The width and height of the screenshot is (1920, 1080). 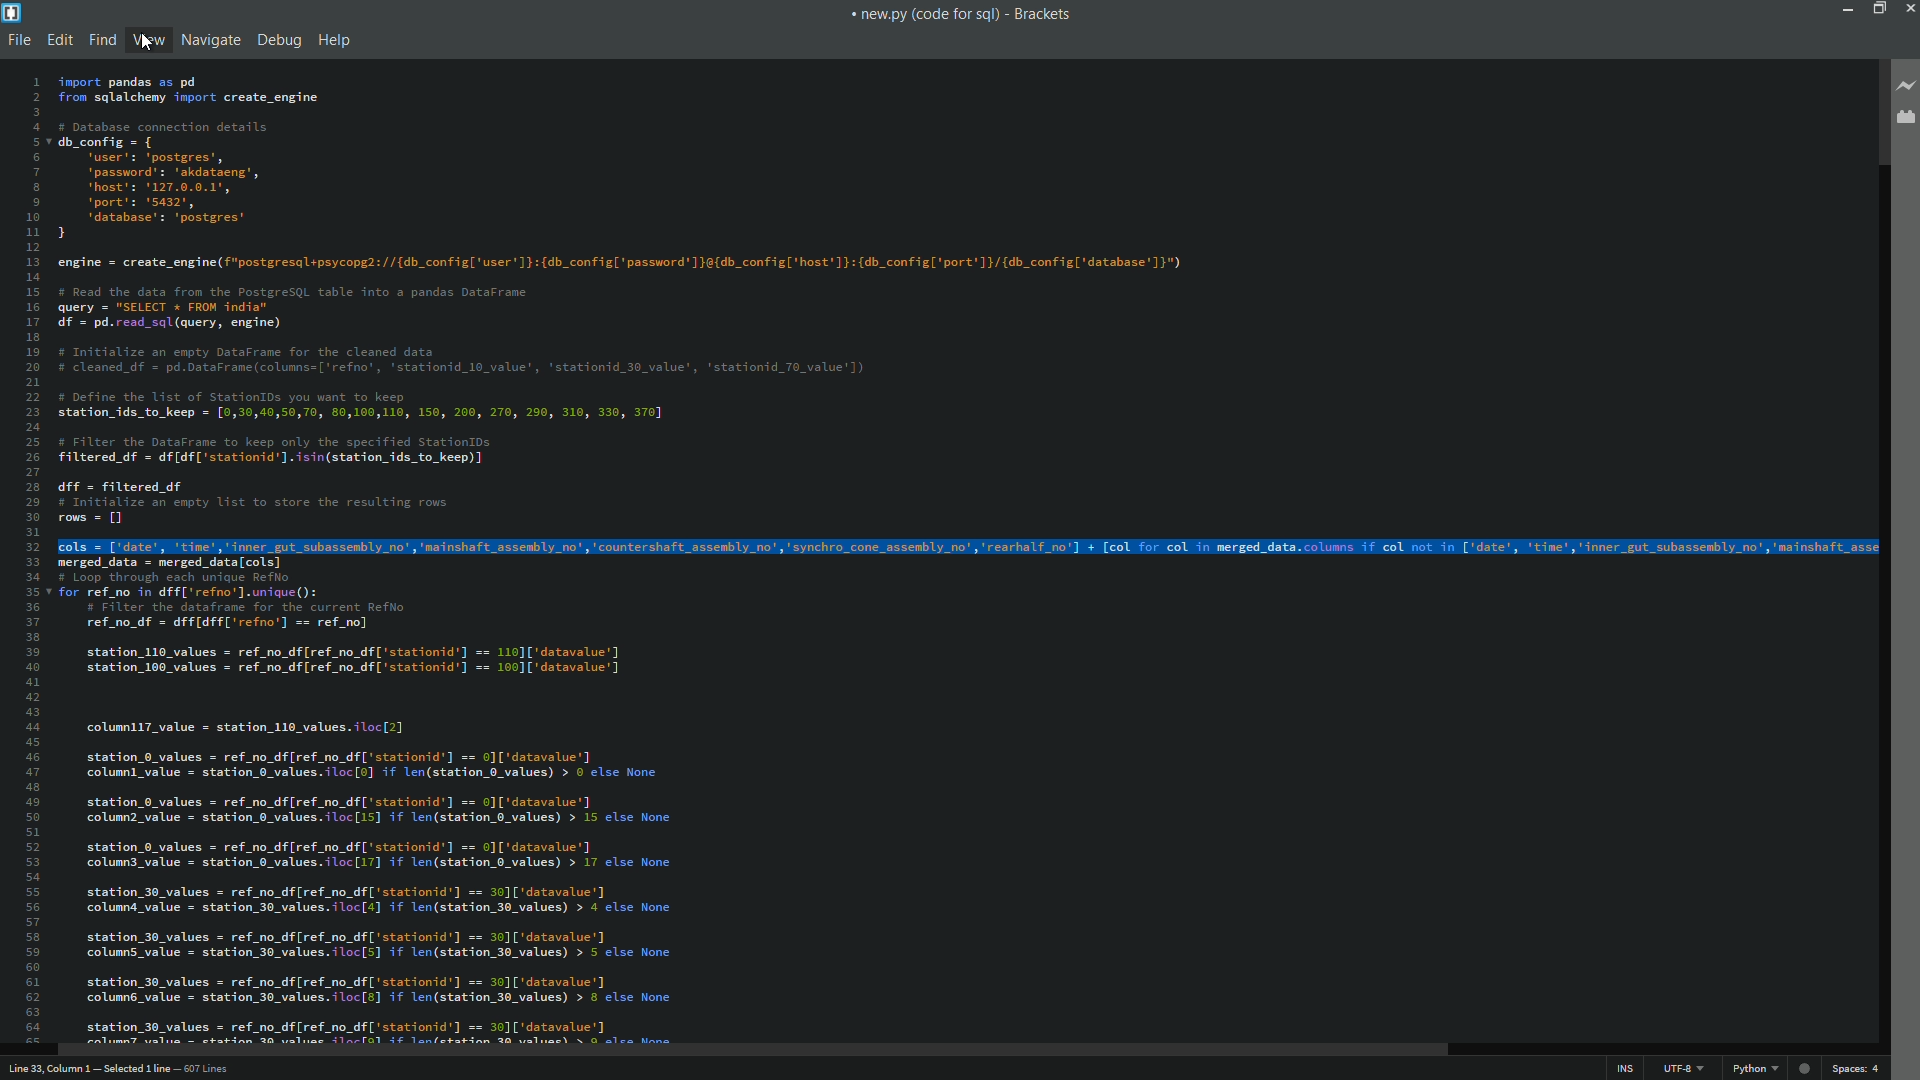 What do you see at coordinates (127, 1069) in the screenshot?
I see `cursor position` at bounding box center [127, 1069].